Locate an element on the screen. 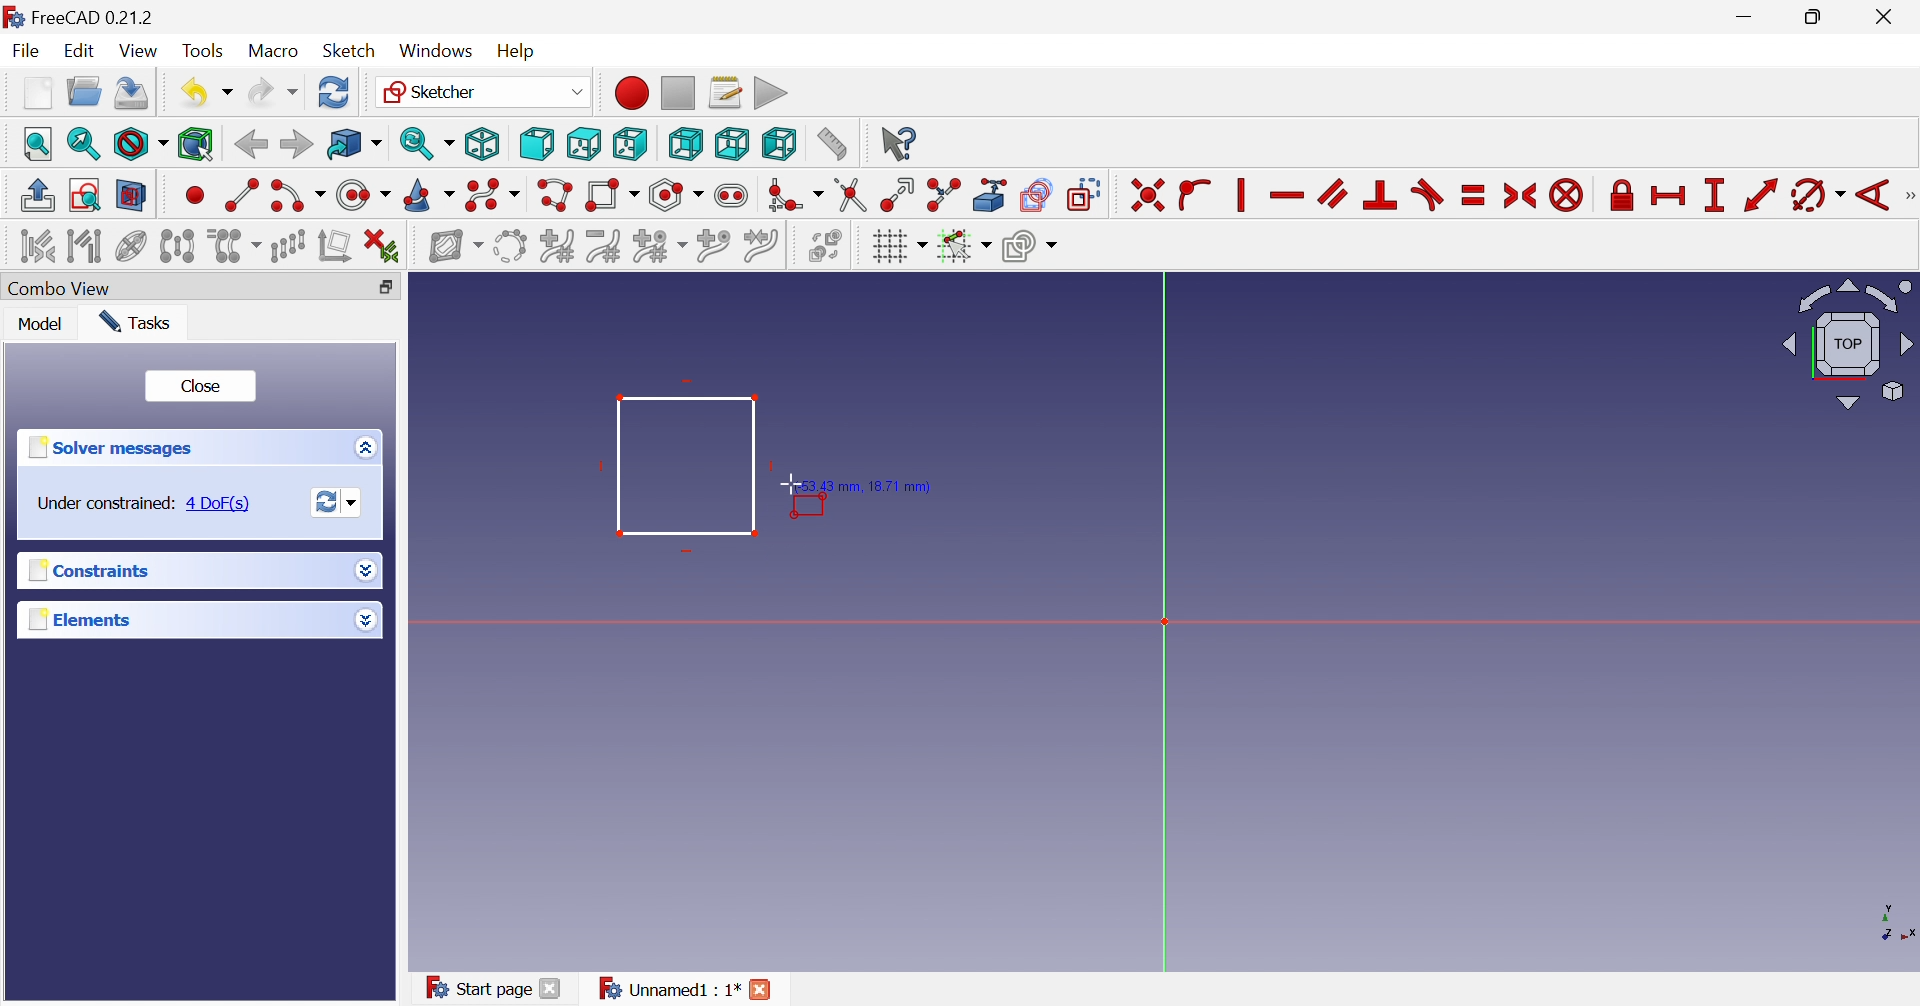 Image resolution: width=1920 pixels, height=1006 pixels. What's this? is located at coordinates (897, 143).